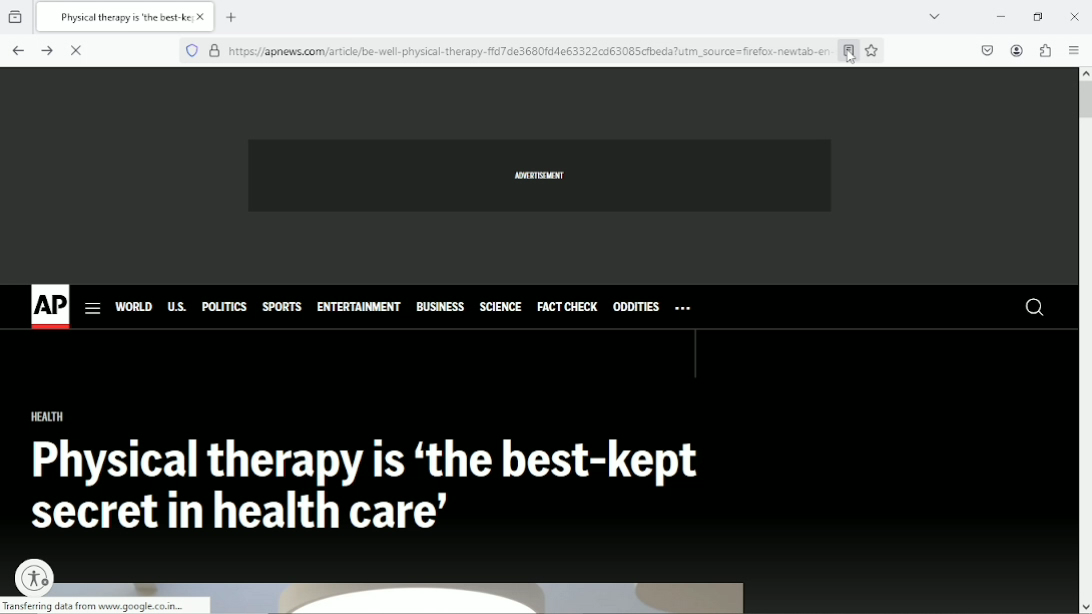  Describe the element at coordinates (224, 307) in the screenshot. I see `POLITICS` at that location.